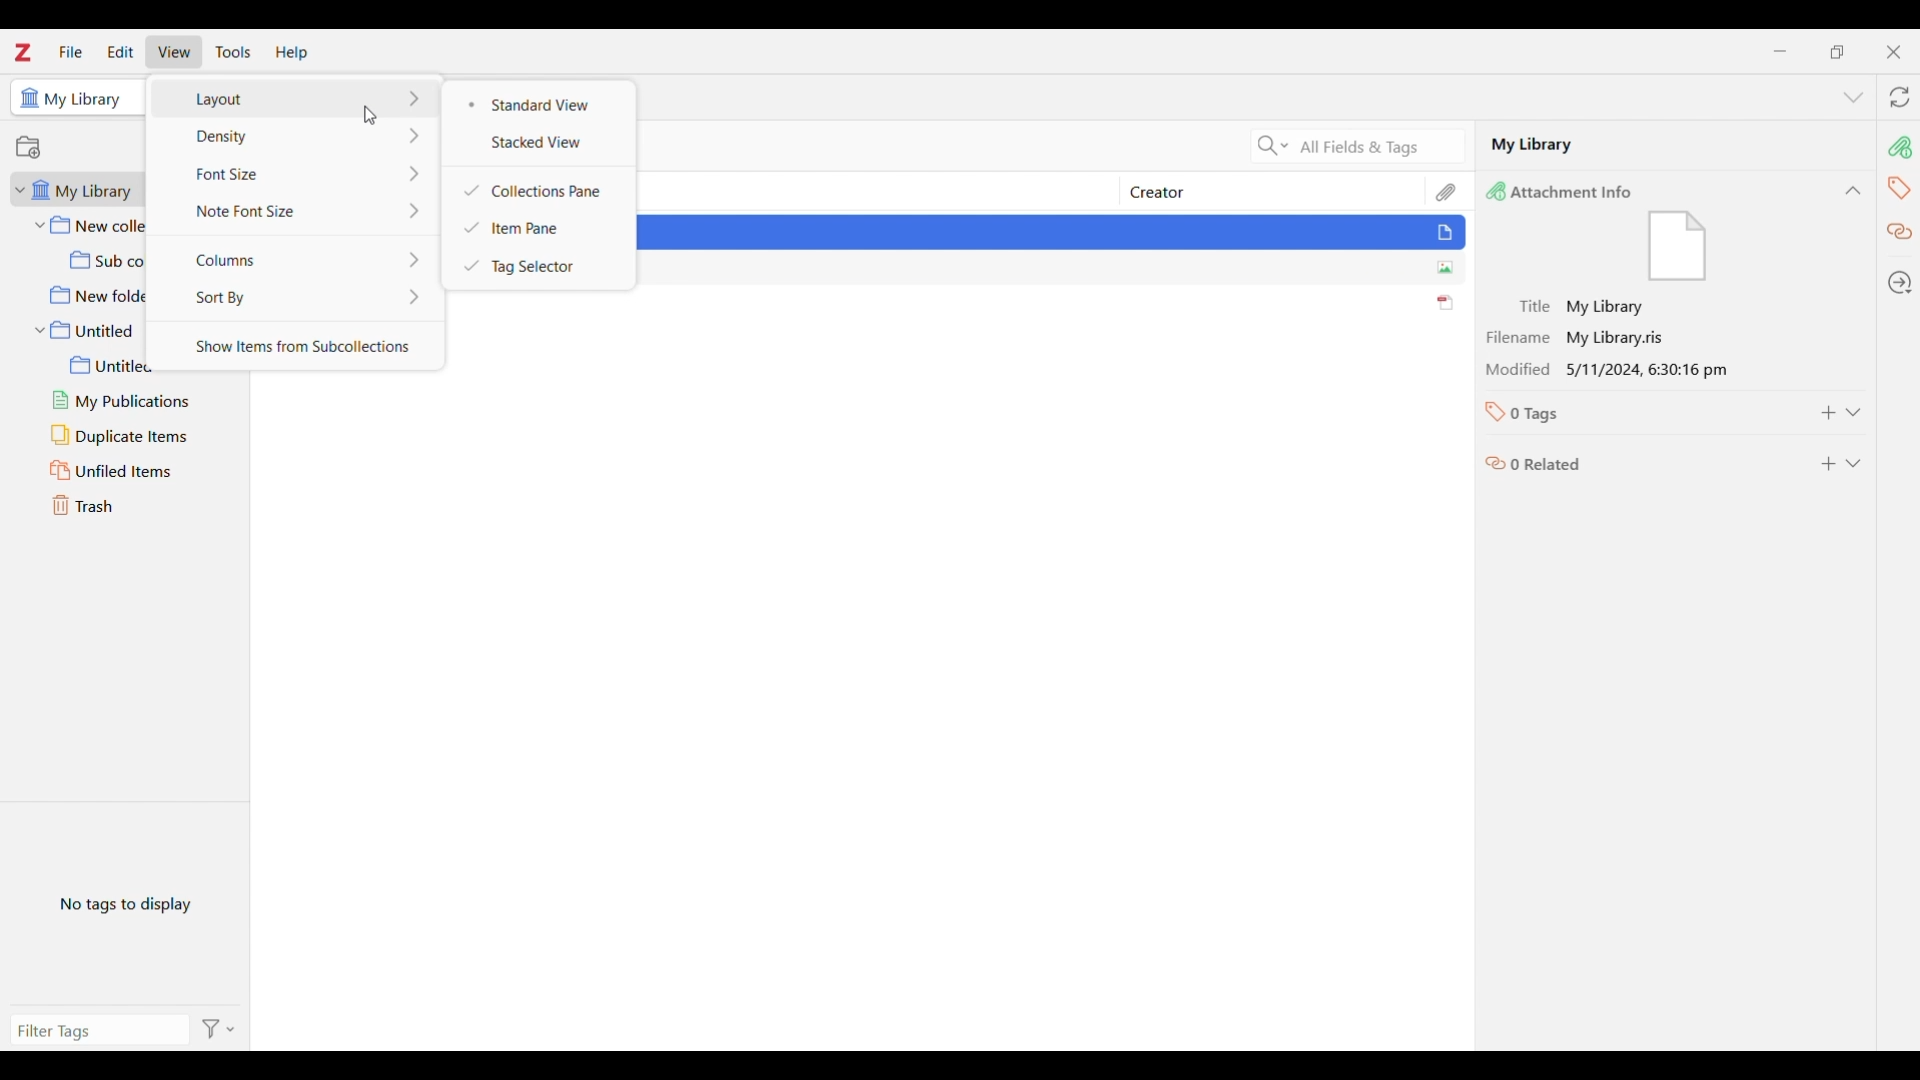 The width and height of the screenshot is (1920, 1080). What do you see at coordinates (22, 52) in the screenshot?
I see `Software logo` at bounding box center [22, 52].